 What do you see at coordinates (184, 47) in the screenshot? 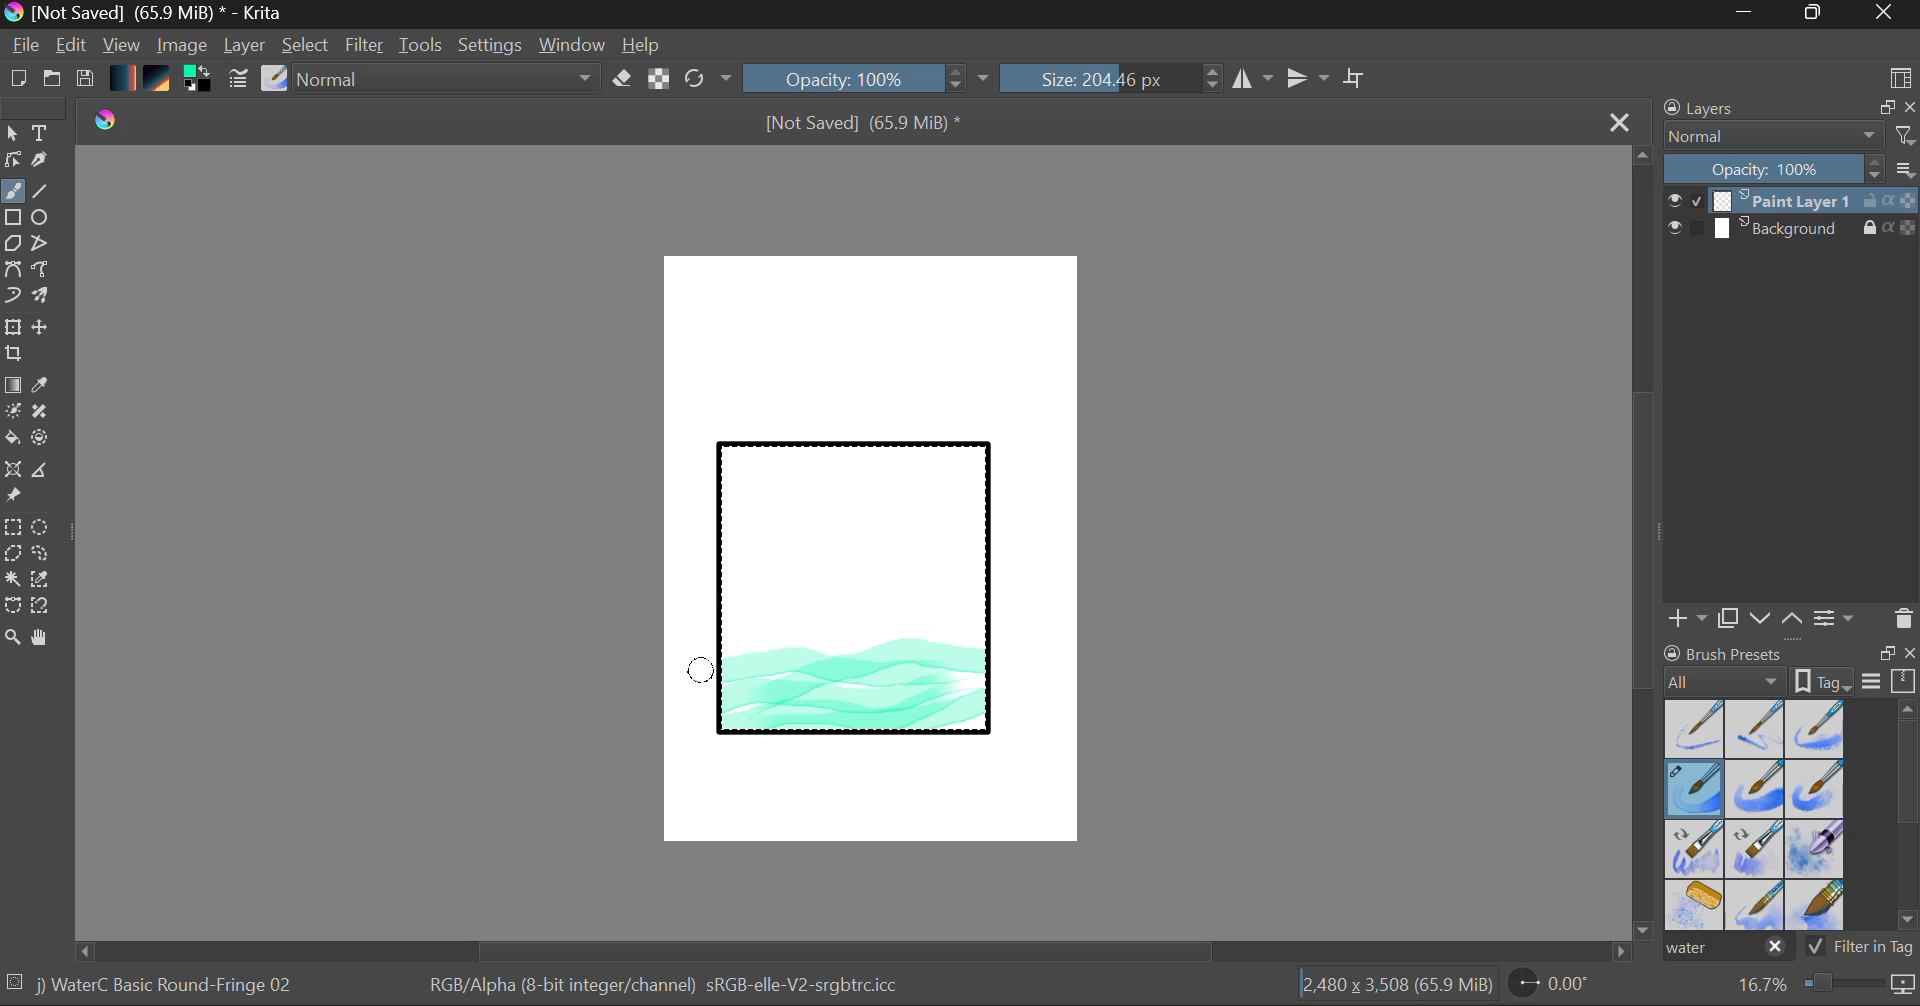
I see `Image` at bounding box center [184, 47].